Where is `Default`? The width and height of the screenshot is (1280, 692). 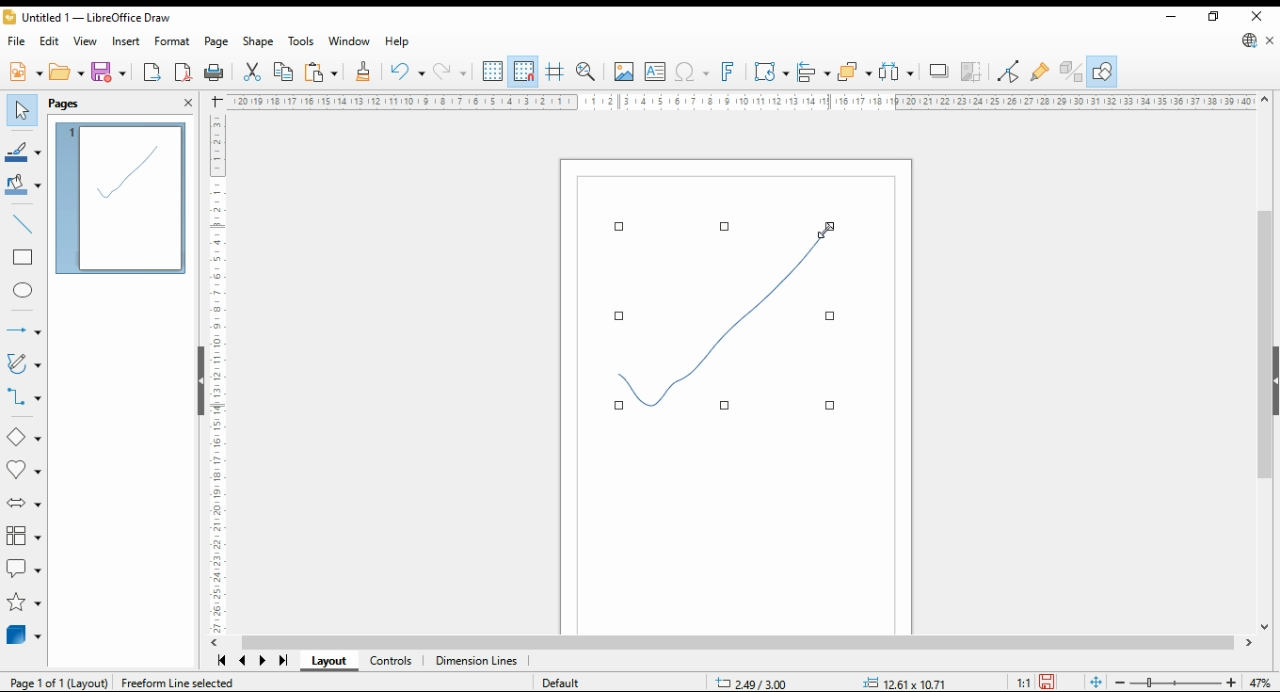
Default is located at coordinates (571, 680).